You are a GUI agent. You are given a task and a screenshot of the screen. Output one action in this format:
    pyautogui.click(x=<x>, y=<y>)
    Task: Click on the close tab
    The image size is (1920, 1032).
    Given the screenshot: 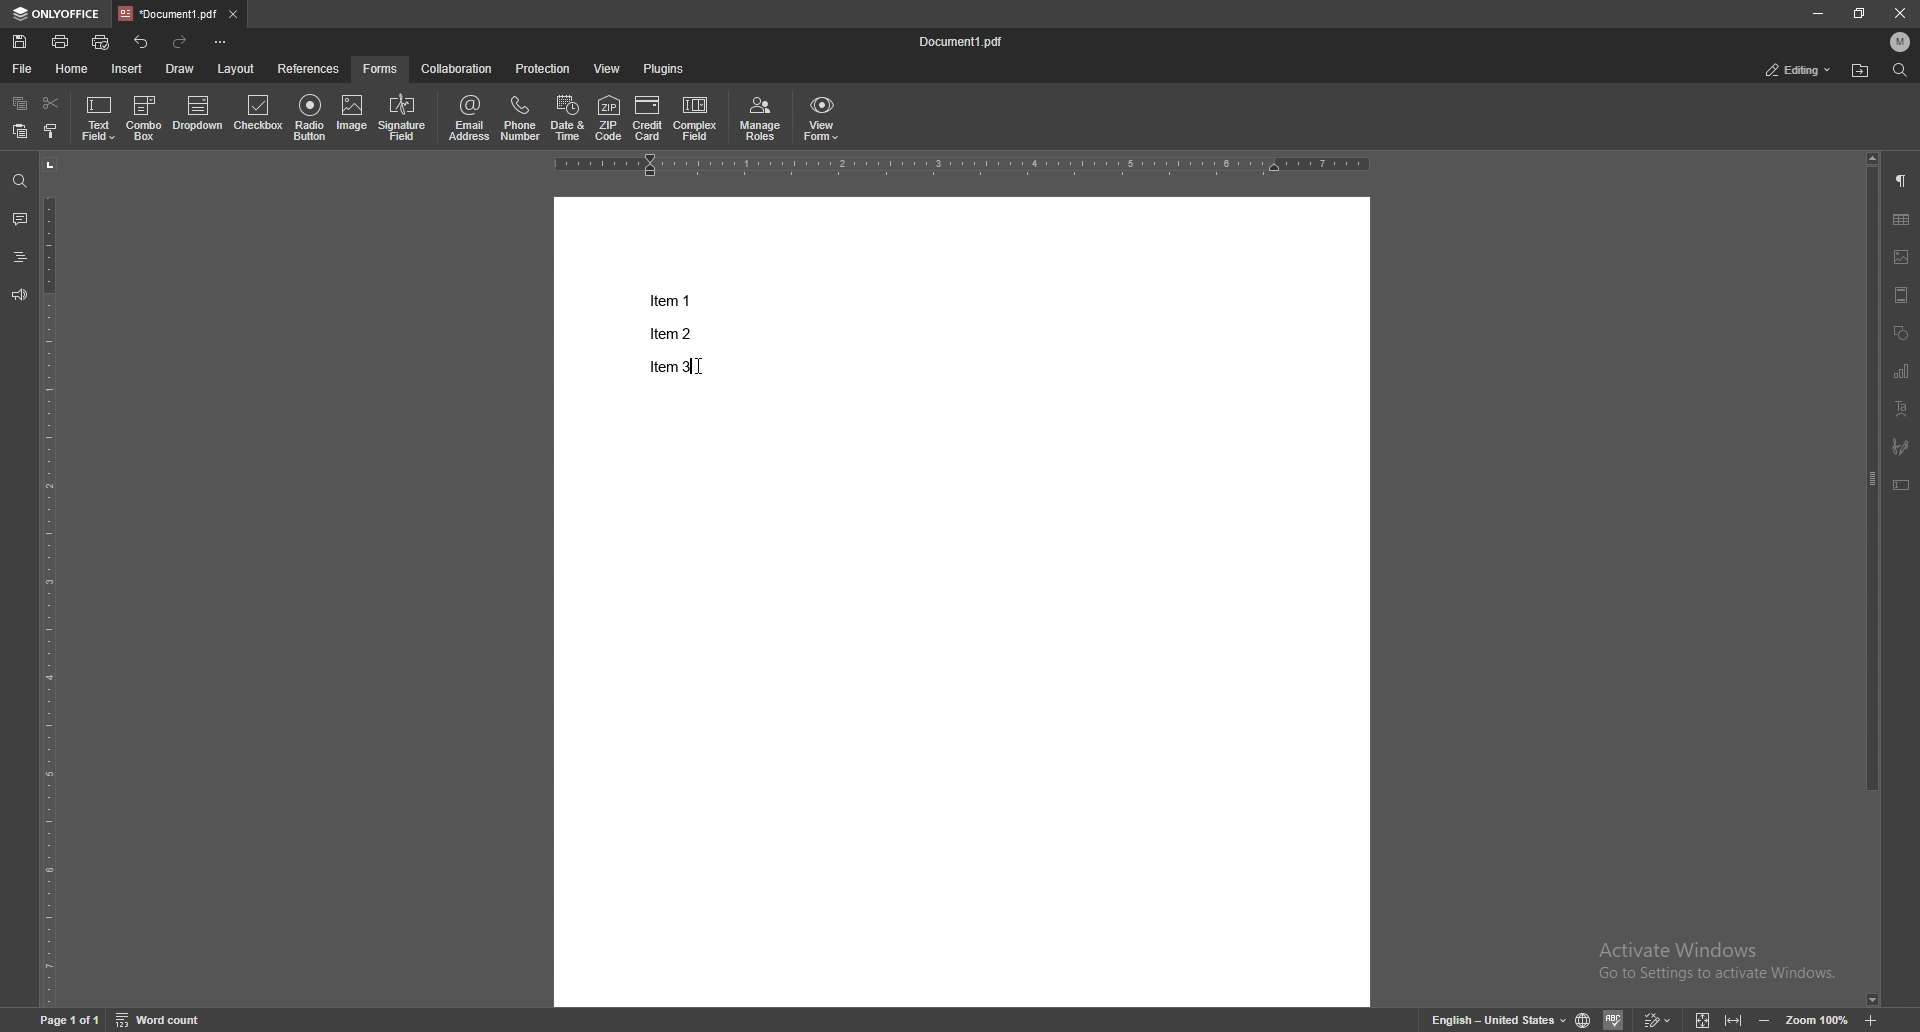 What is the action you would take?
    pyautogui.click(x=233, y=15)
    